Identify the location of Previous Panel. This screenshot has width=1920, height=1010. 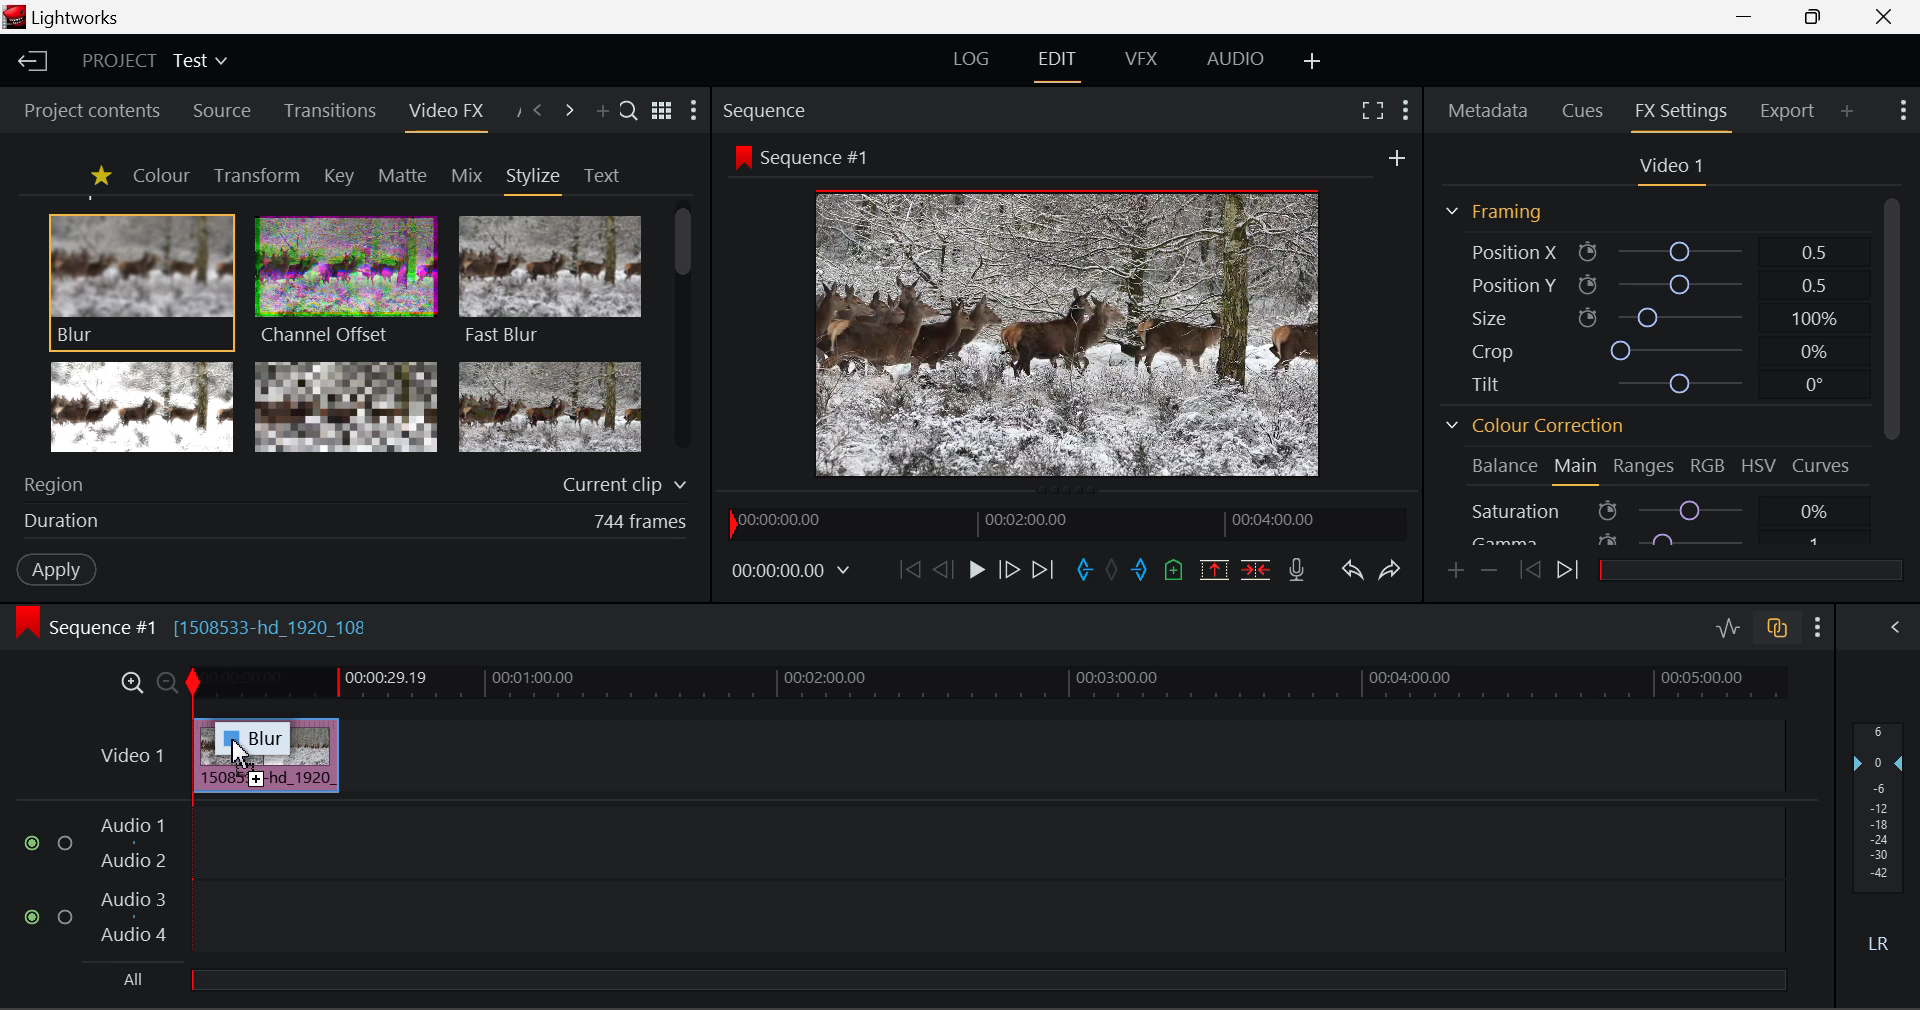
(538, 111).